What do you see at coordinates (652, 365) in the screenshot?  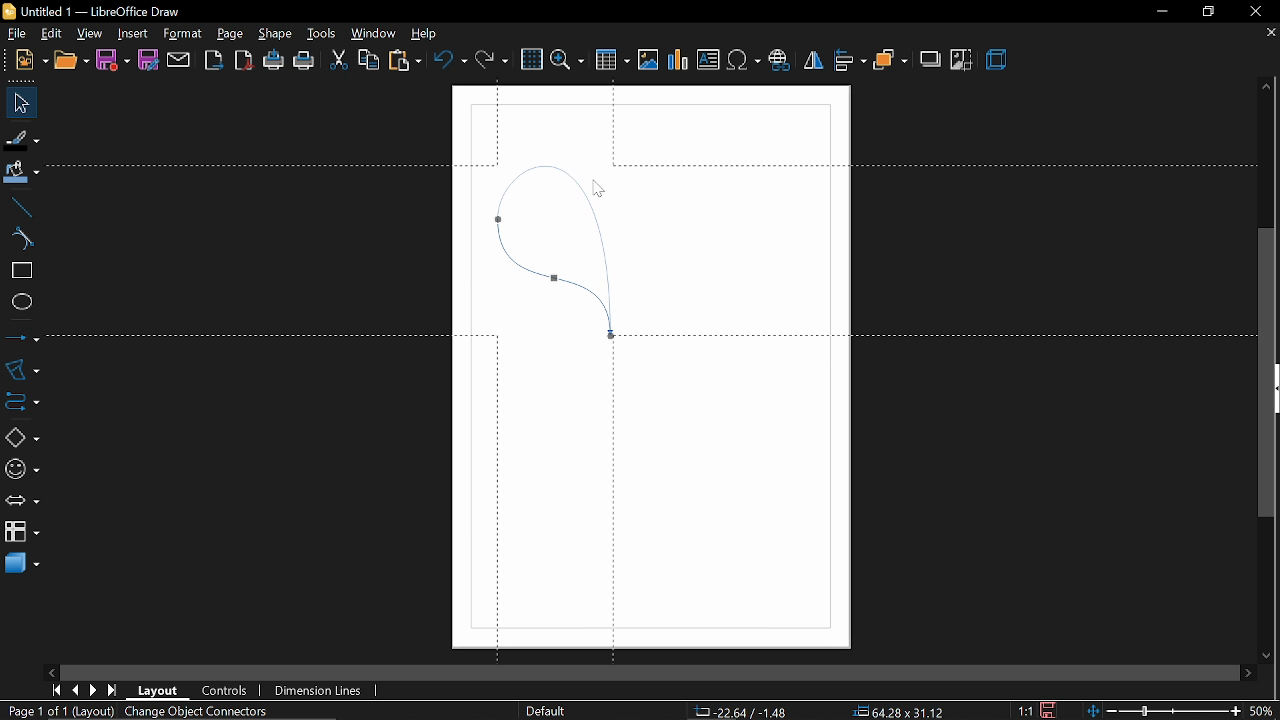 I see `Canvas` at bounding box center [652, 365].